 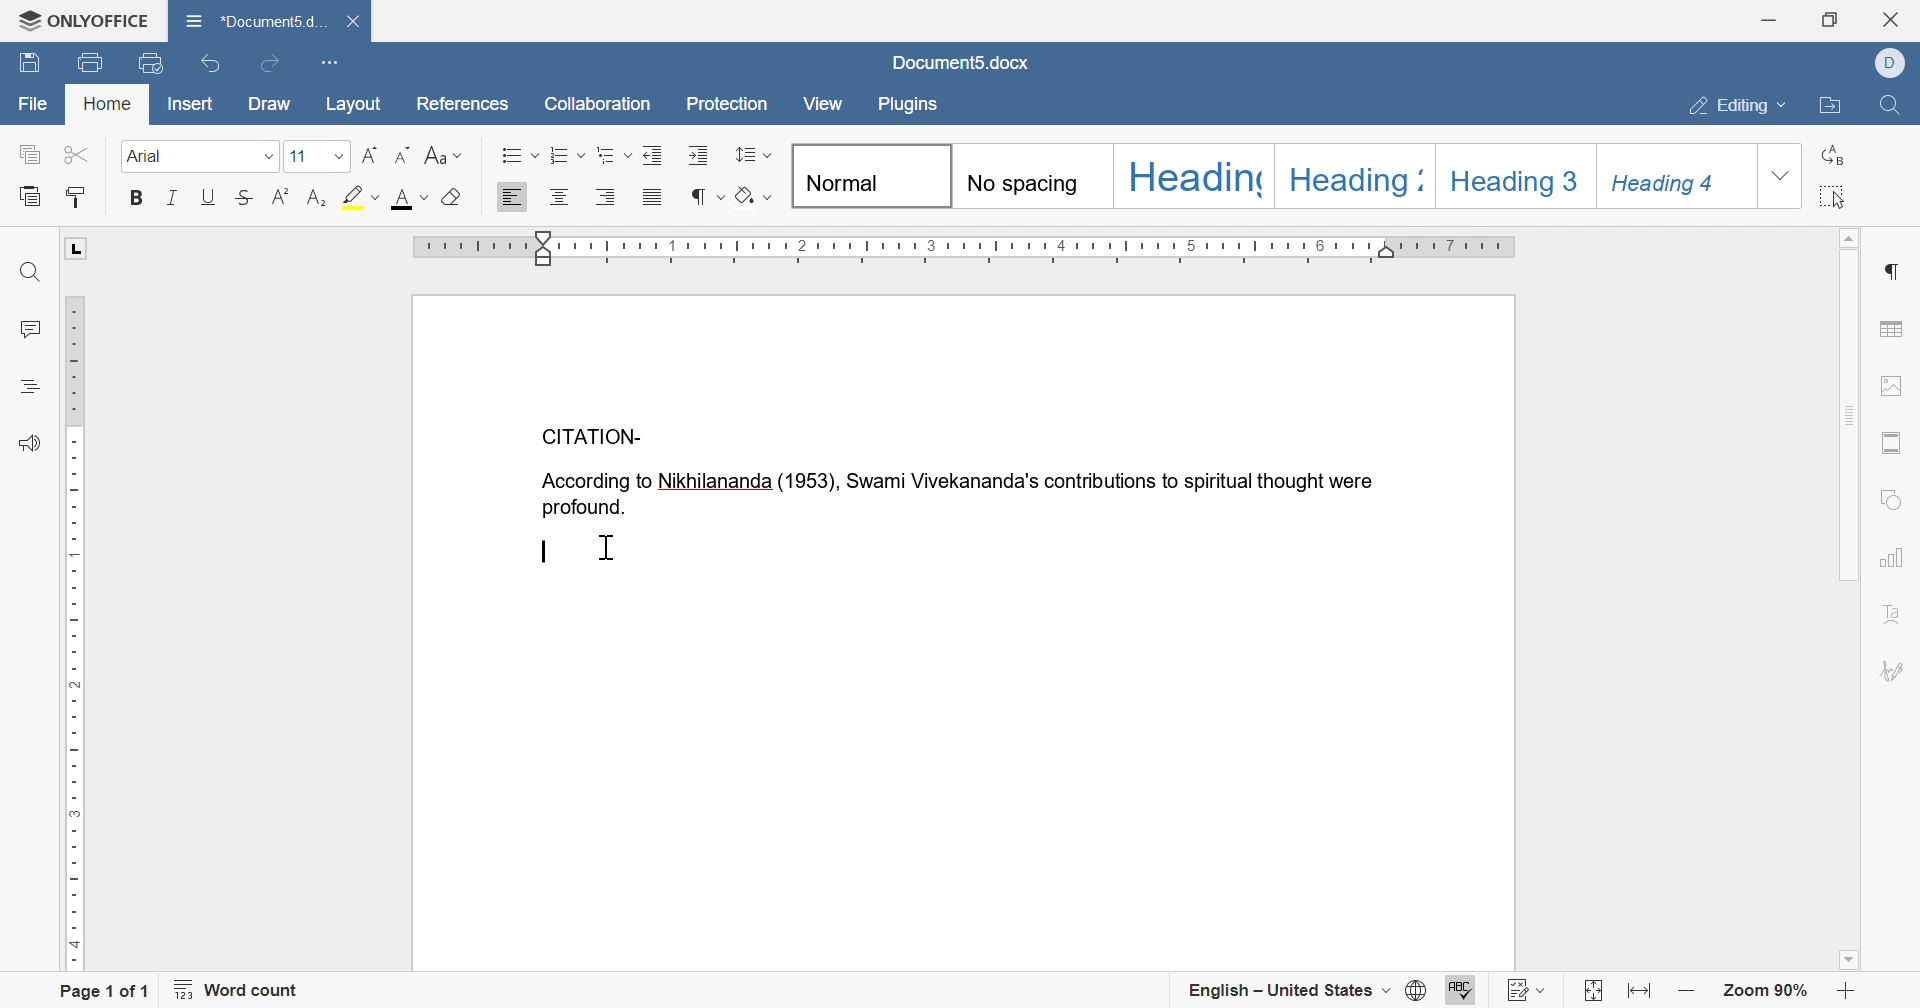 What do you see at coordinates (707, 198) in the screenshot?
I see `nonprinting characters` at bounding box center [707, 198].